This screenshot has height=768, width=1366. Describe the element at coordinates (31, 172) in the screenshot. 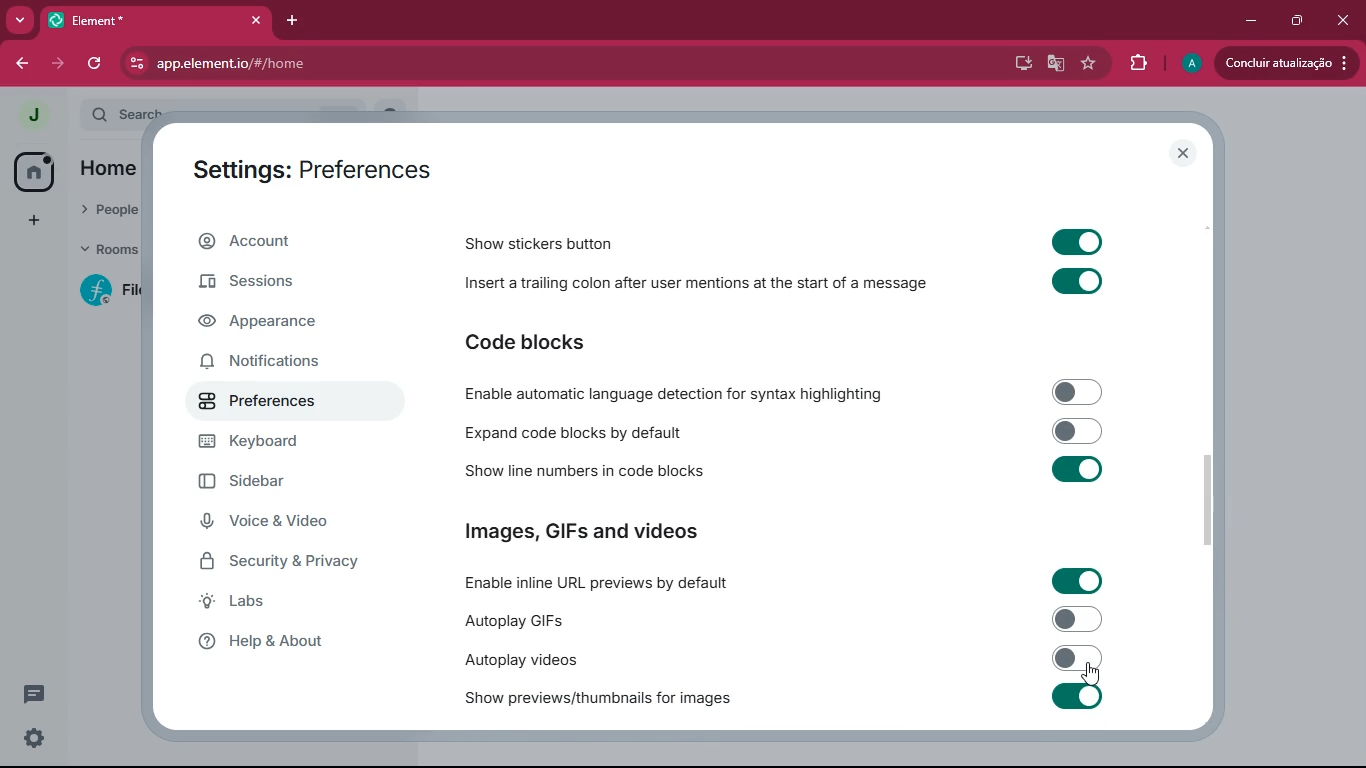

I see `home` at that location.